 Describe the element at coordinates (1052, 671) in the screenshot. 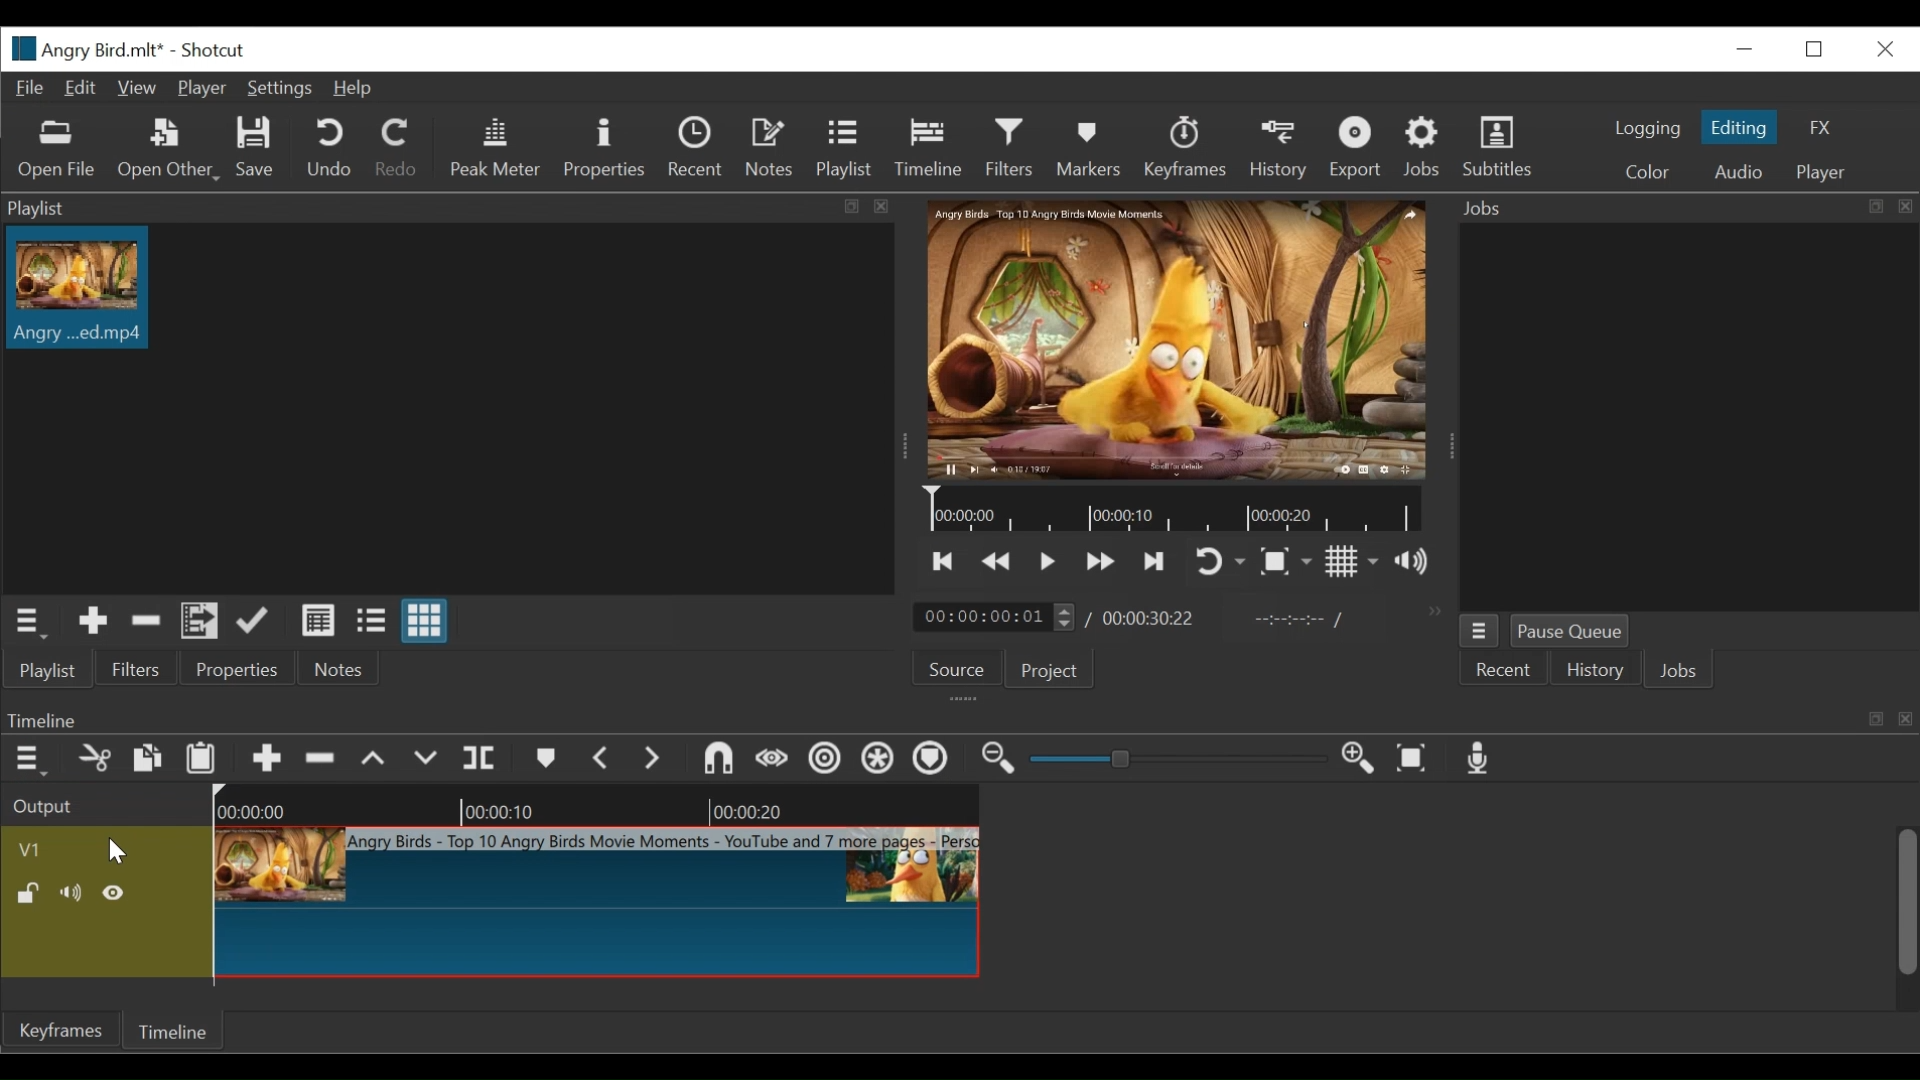

I see `Project` at that location.